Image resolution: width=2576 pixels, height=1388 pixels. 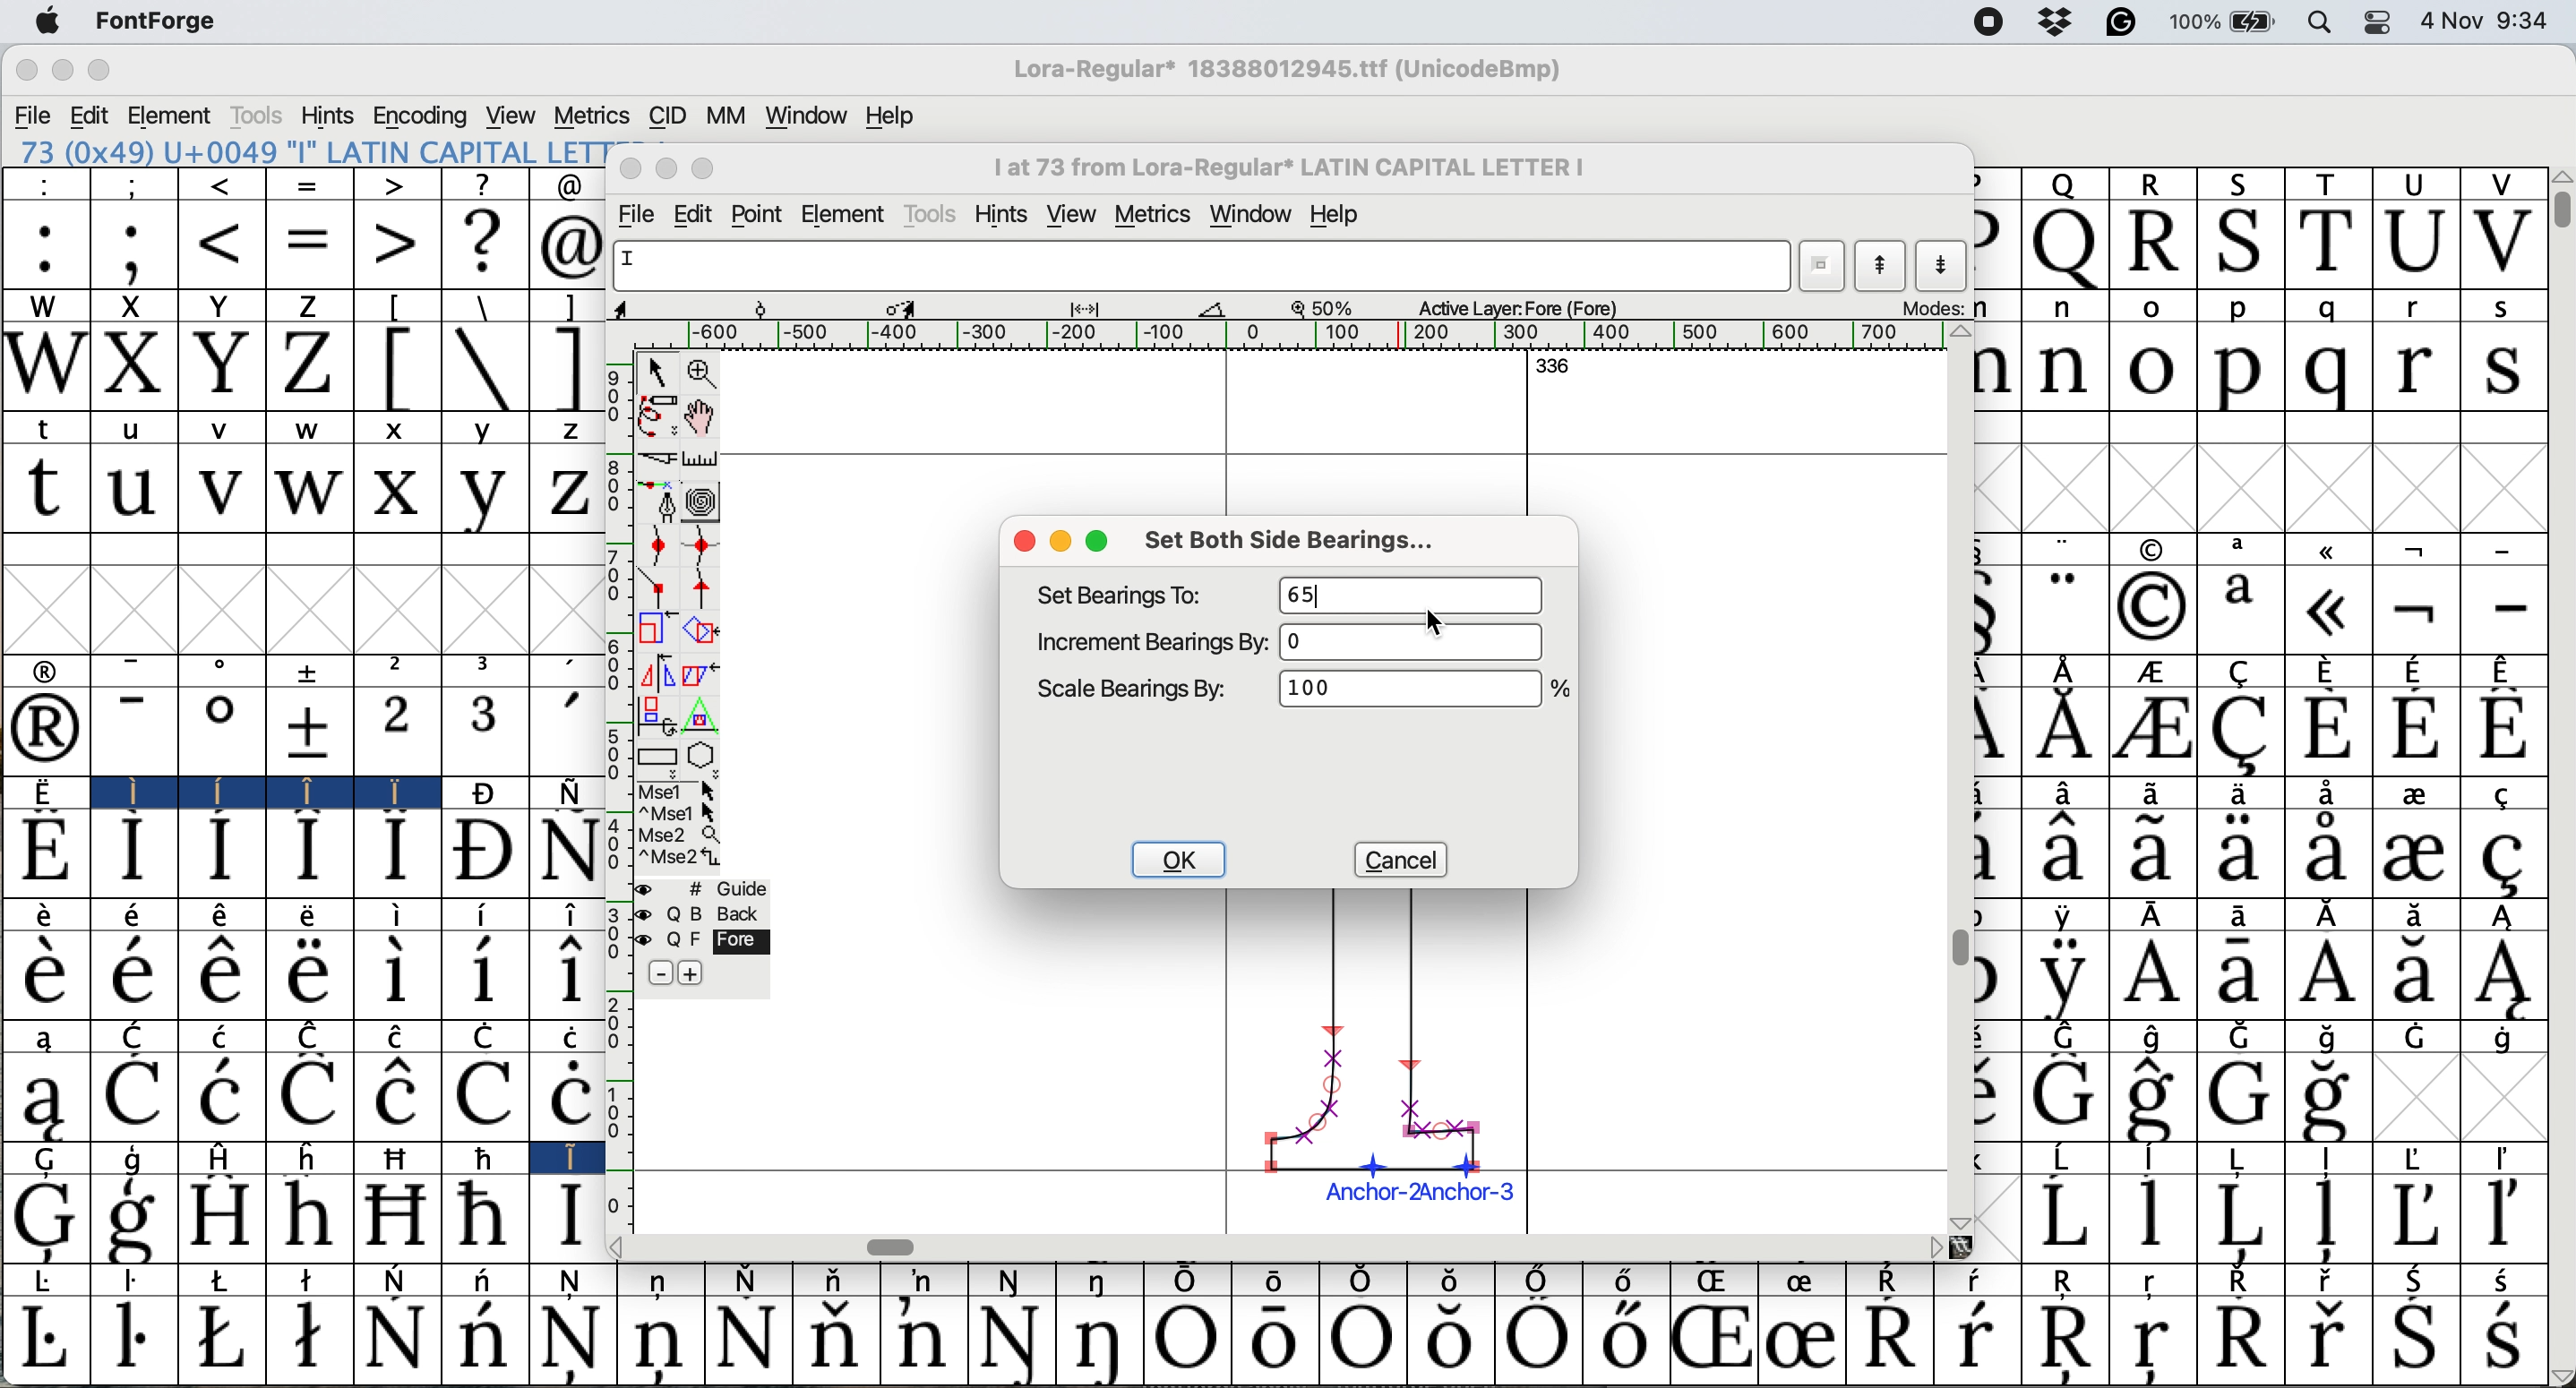 What do you see at coordinates (2417, 668) in the screenshot?
I see `Symbol` at bounding box center [2417, 668].